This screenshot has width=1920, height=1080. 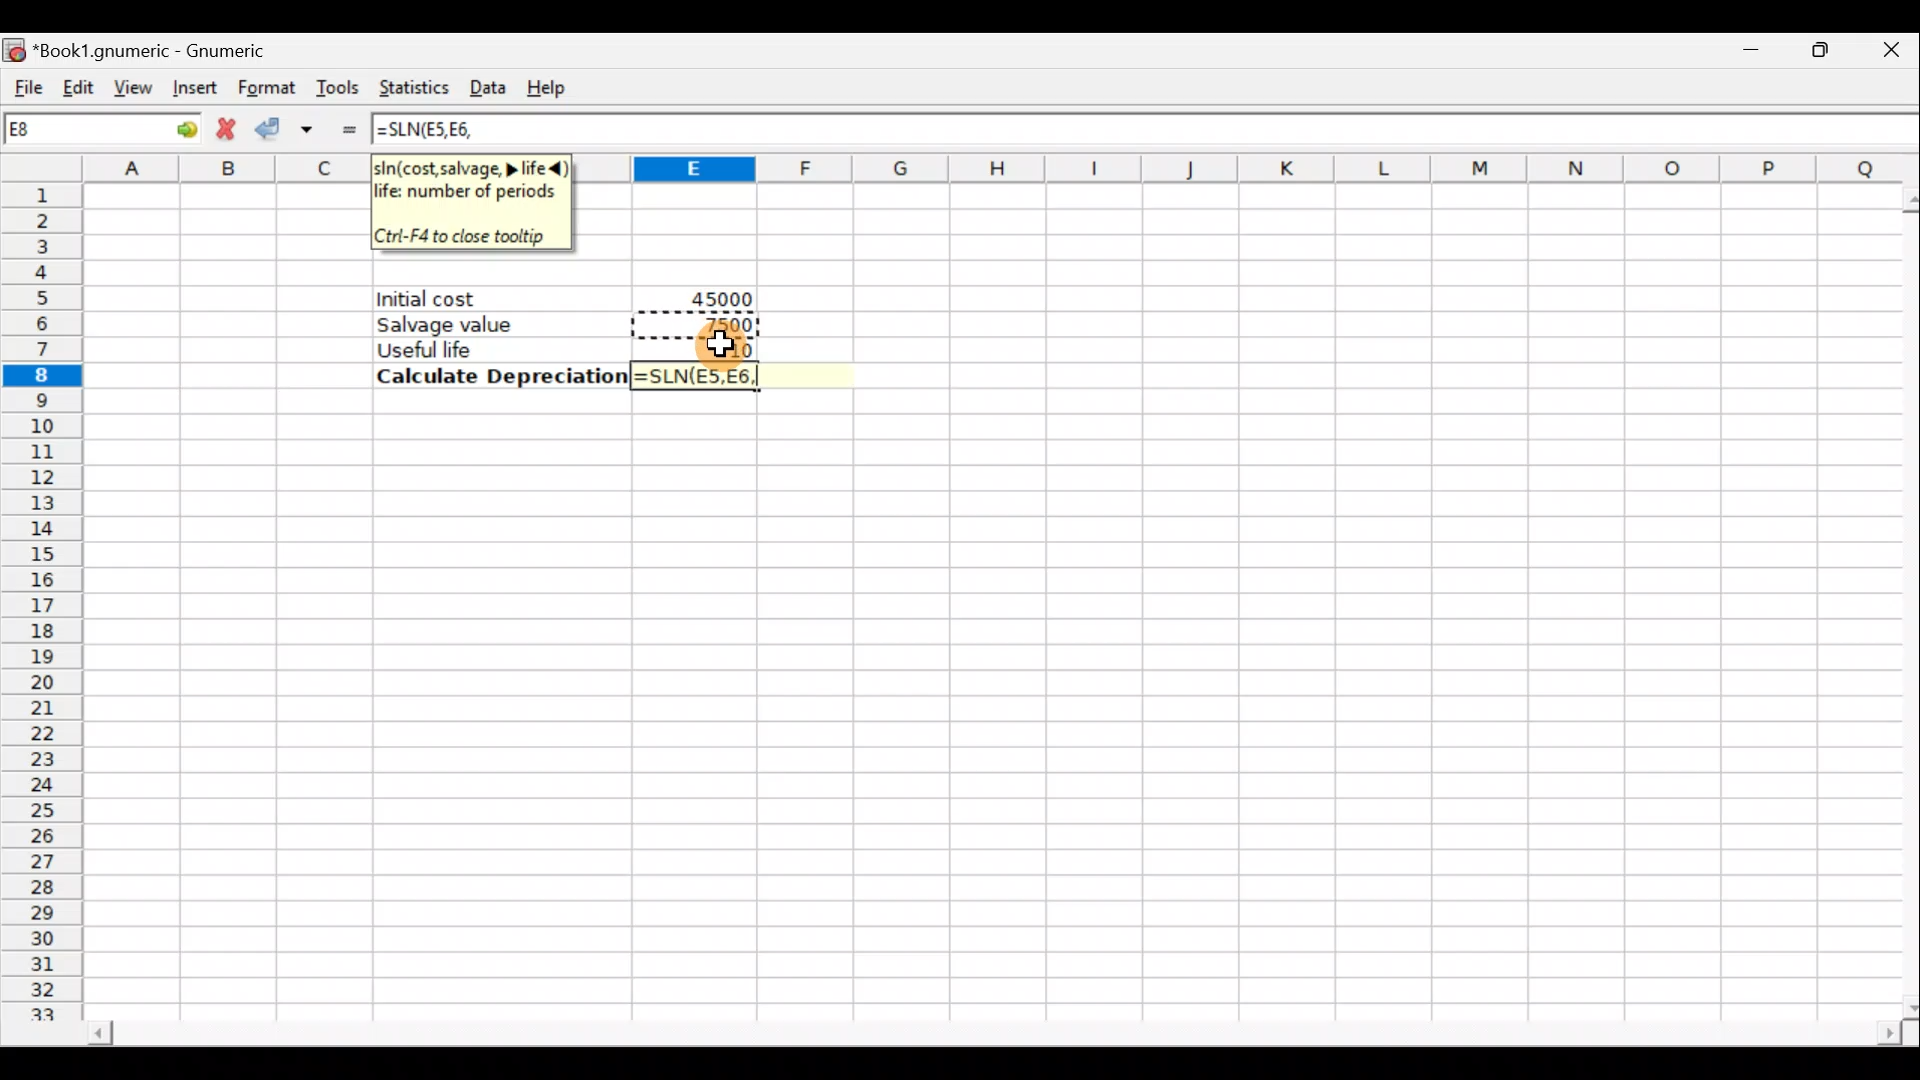 What do you see at coordinates (289, 126) in the screenshot?
I see `Accept change` at bounding box center [289, 126].